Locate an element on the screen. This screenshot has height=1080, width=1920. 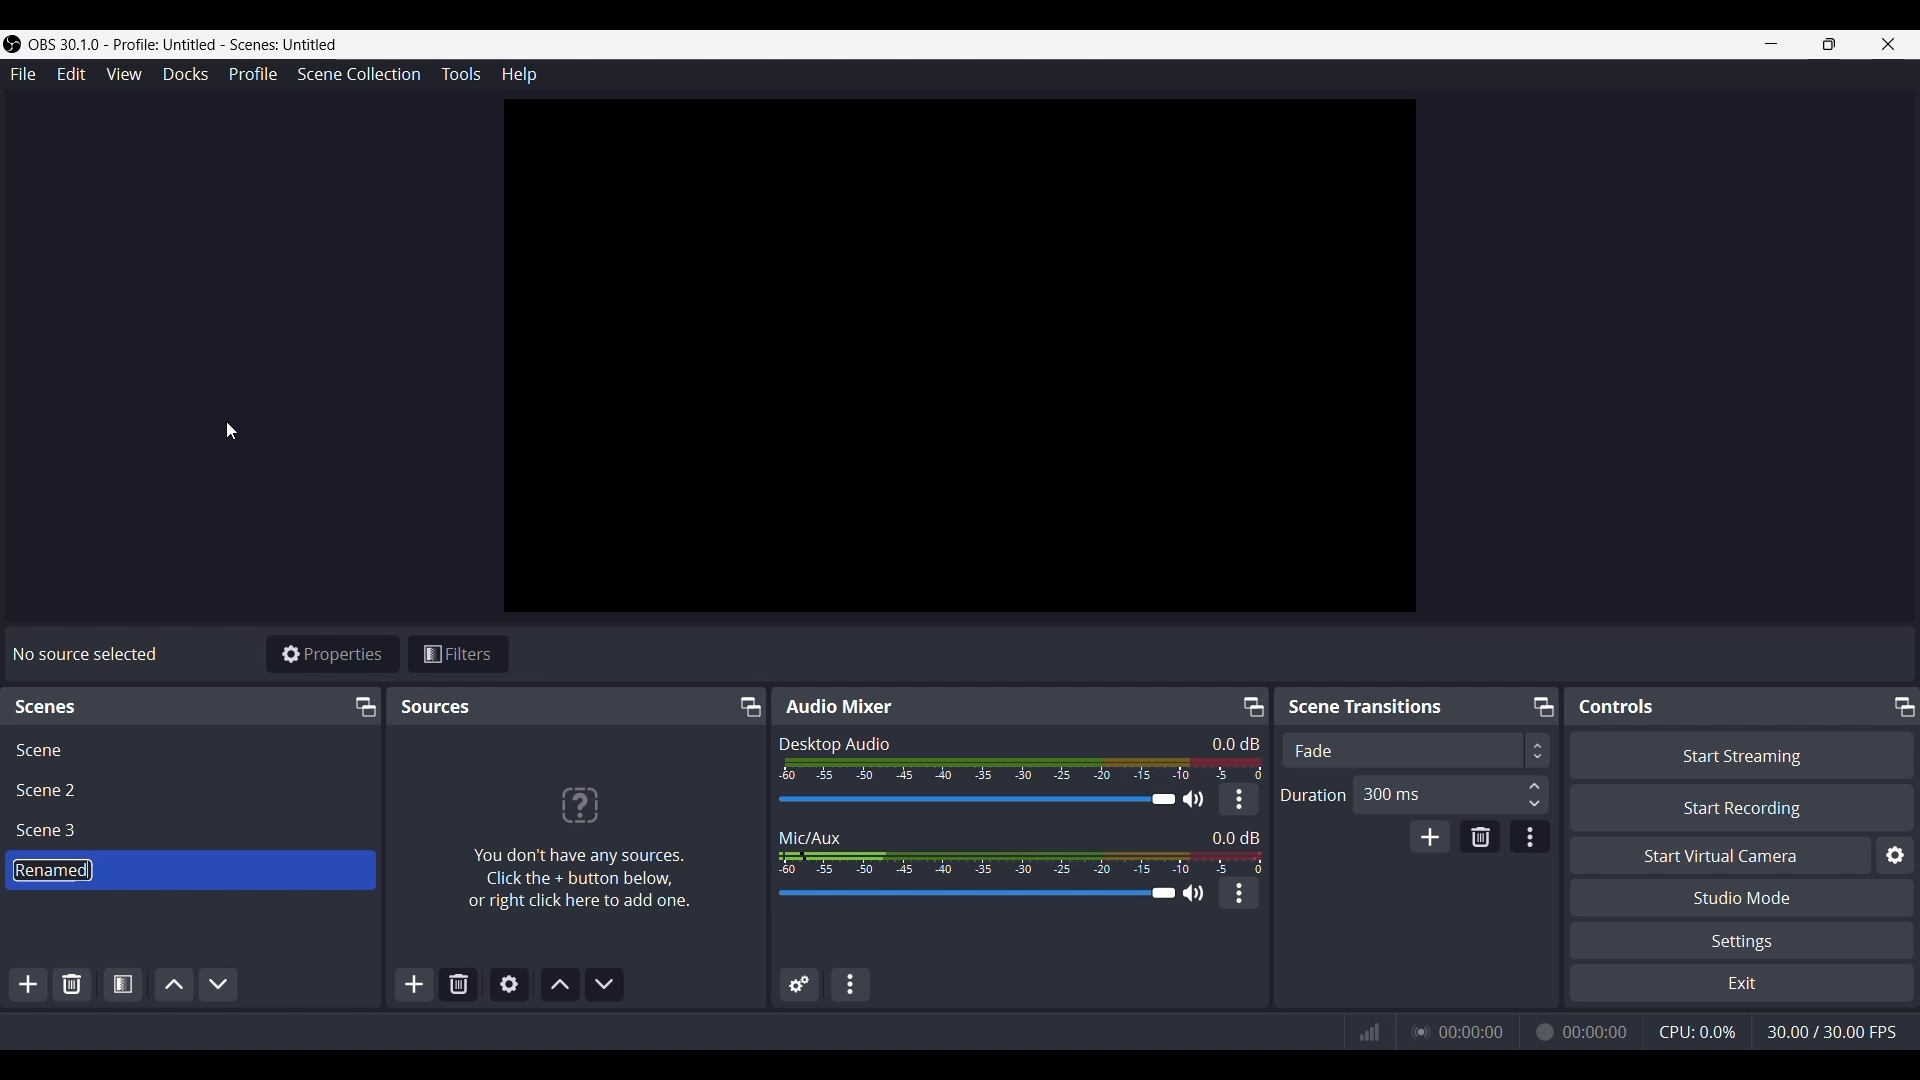
Scene Transitions is located at coordinates (1370, 706).